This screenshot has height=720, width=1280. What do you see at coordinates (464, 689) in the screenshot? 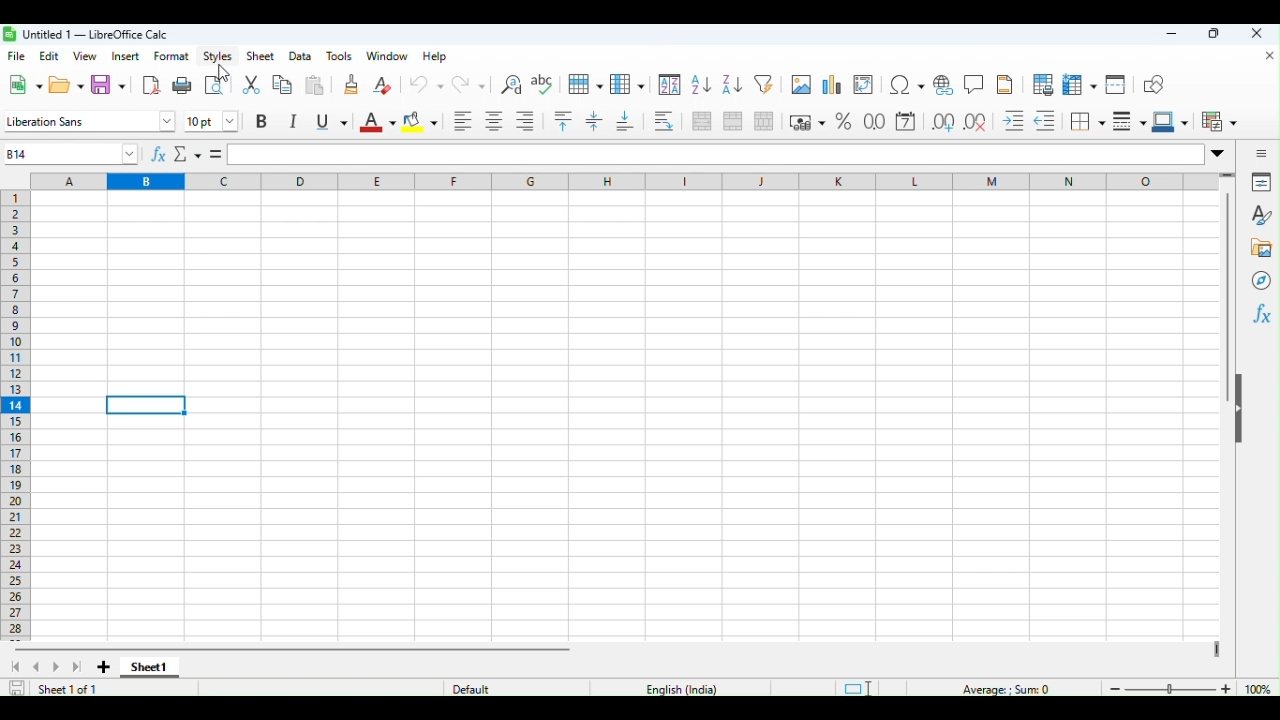
I see `Default` at bounding box center [464, 689].